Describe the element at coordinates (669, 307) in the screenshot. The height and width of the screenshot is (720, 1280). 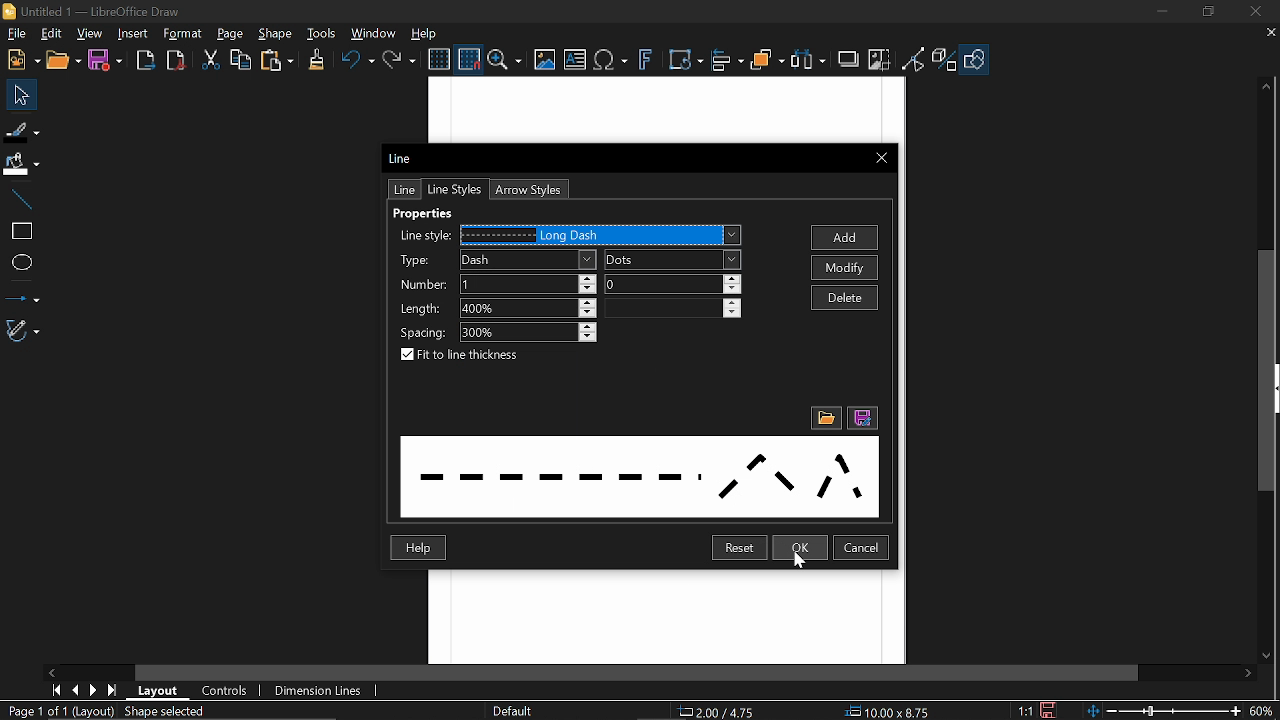
I see `length` at that location.